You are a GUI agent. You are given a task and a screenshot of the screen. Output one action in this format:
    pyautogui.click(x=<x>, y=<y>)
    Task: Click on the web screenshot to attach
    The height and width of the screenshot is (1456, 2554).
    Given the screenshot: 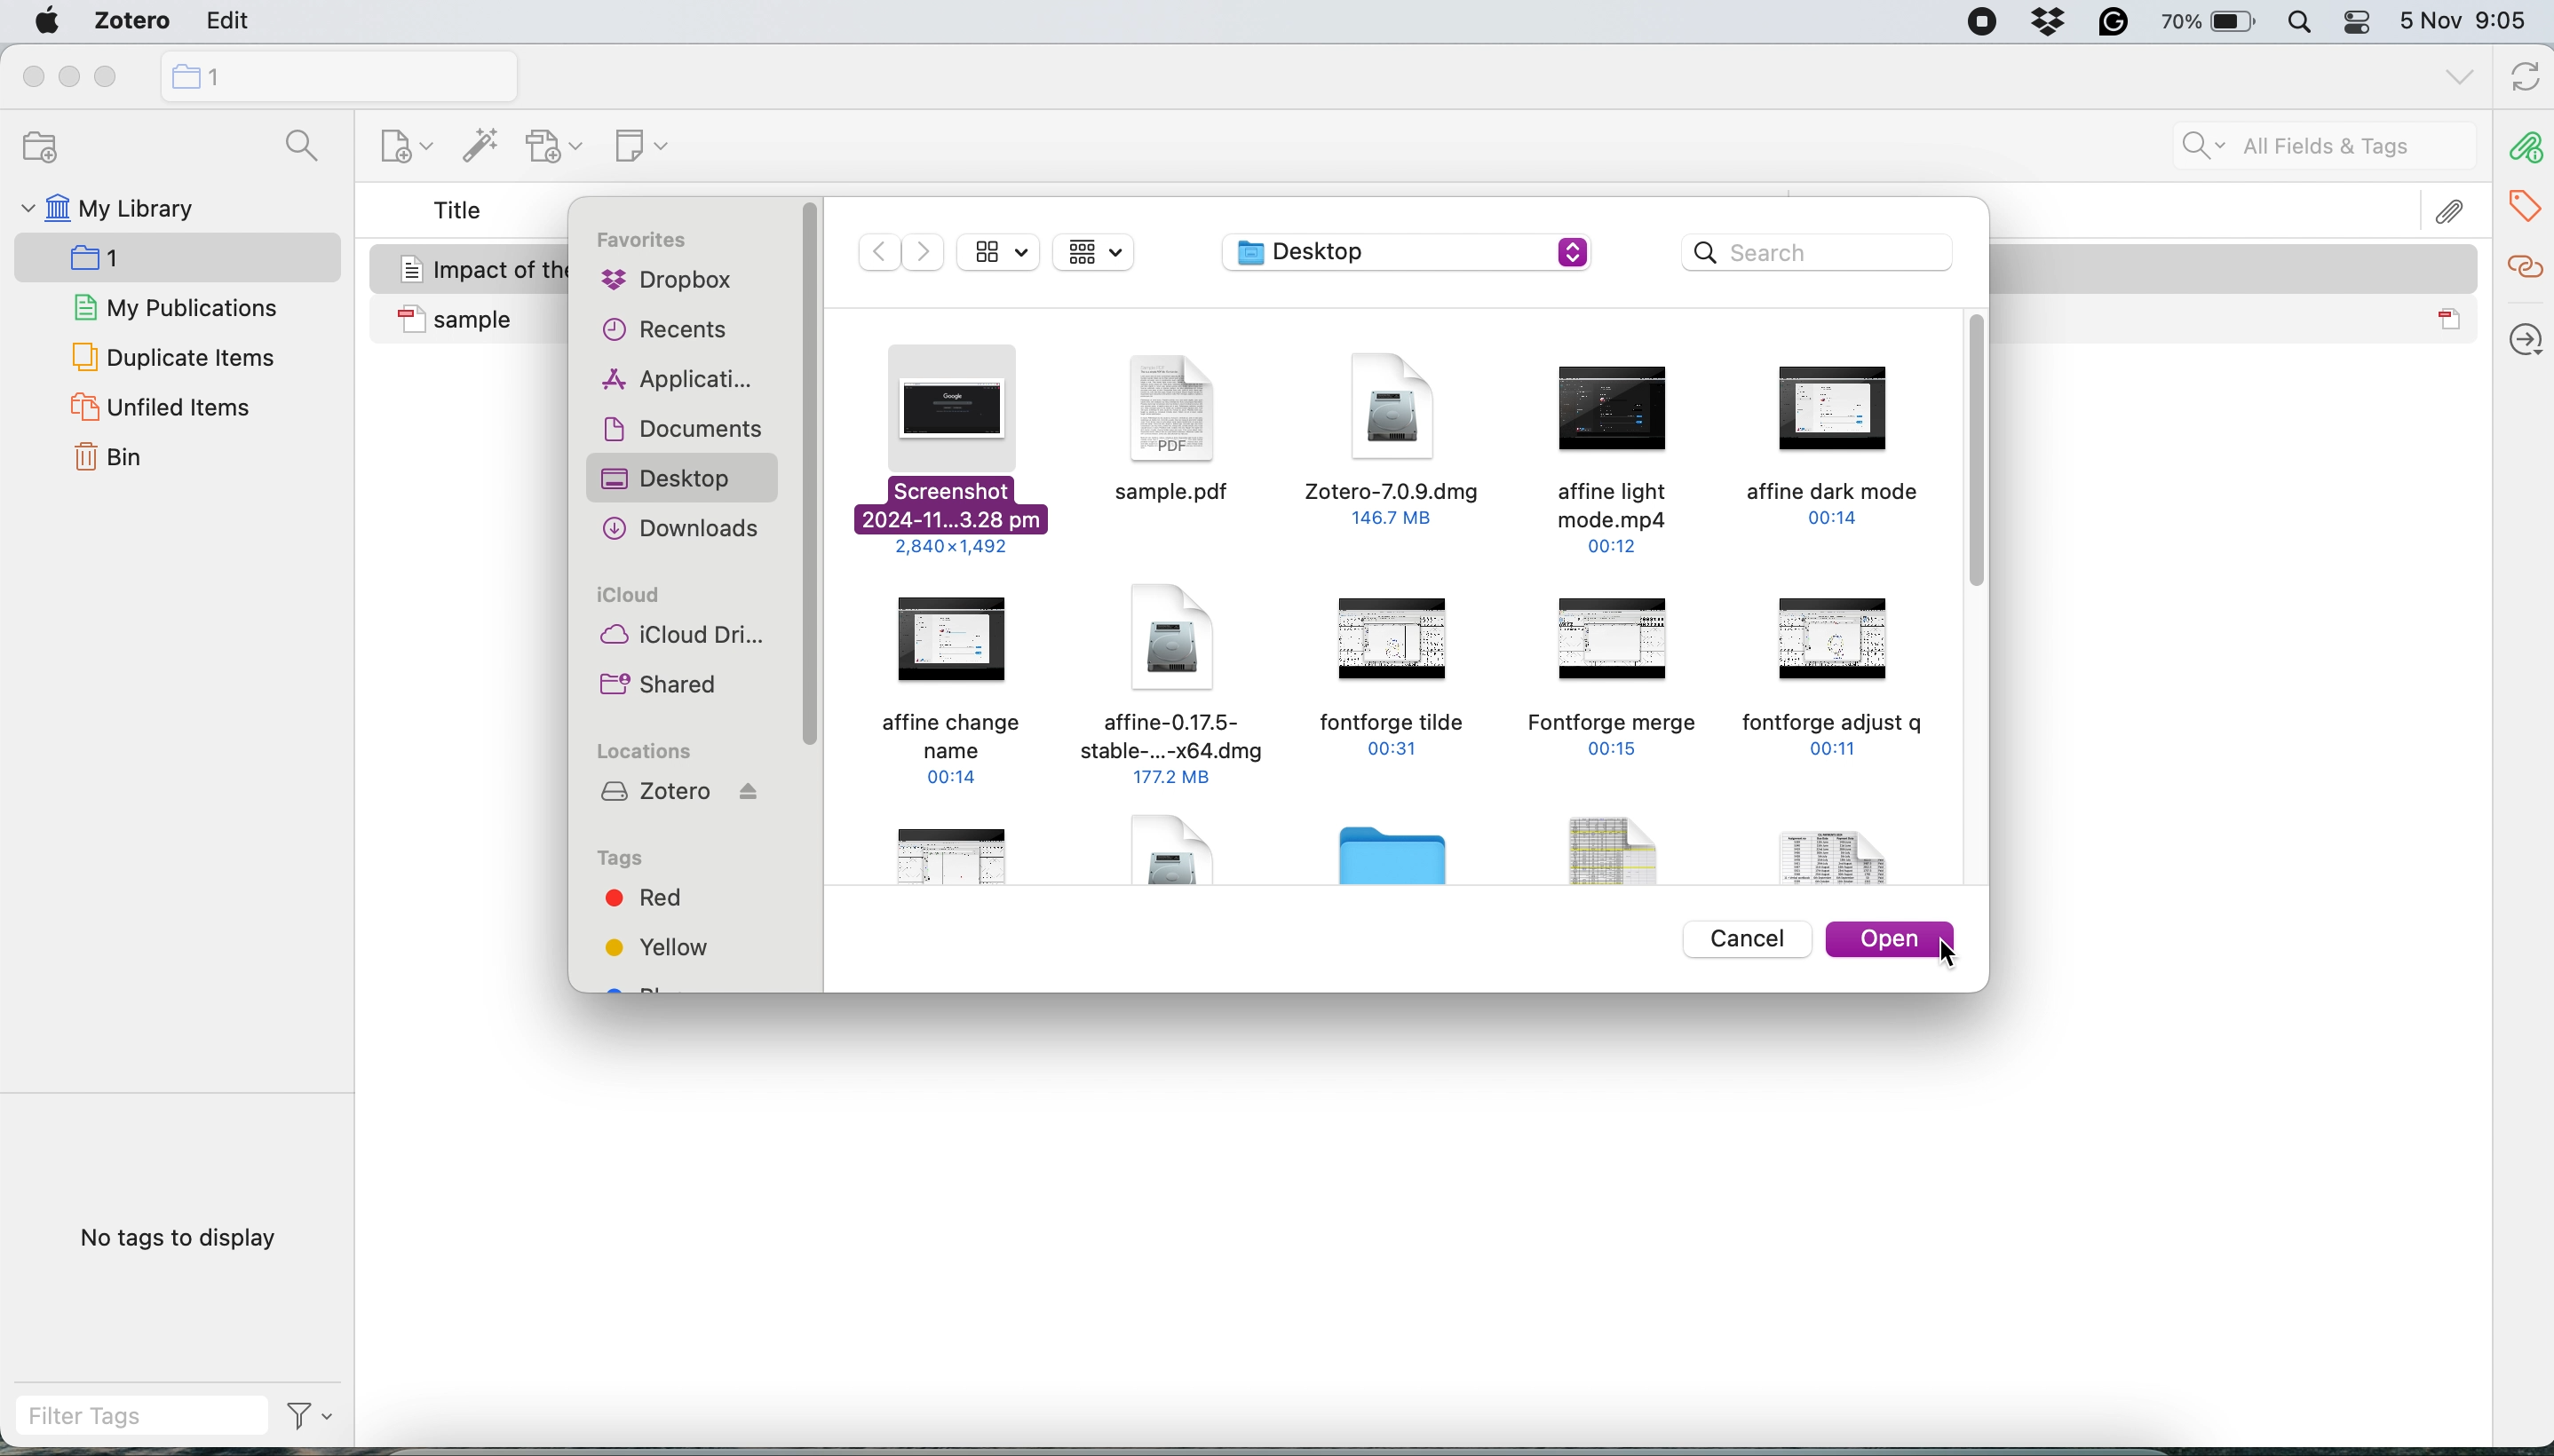 What is the action you would take?
    pyautogui.click(x=954, y=445)
    